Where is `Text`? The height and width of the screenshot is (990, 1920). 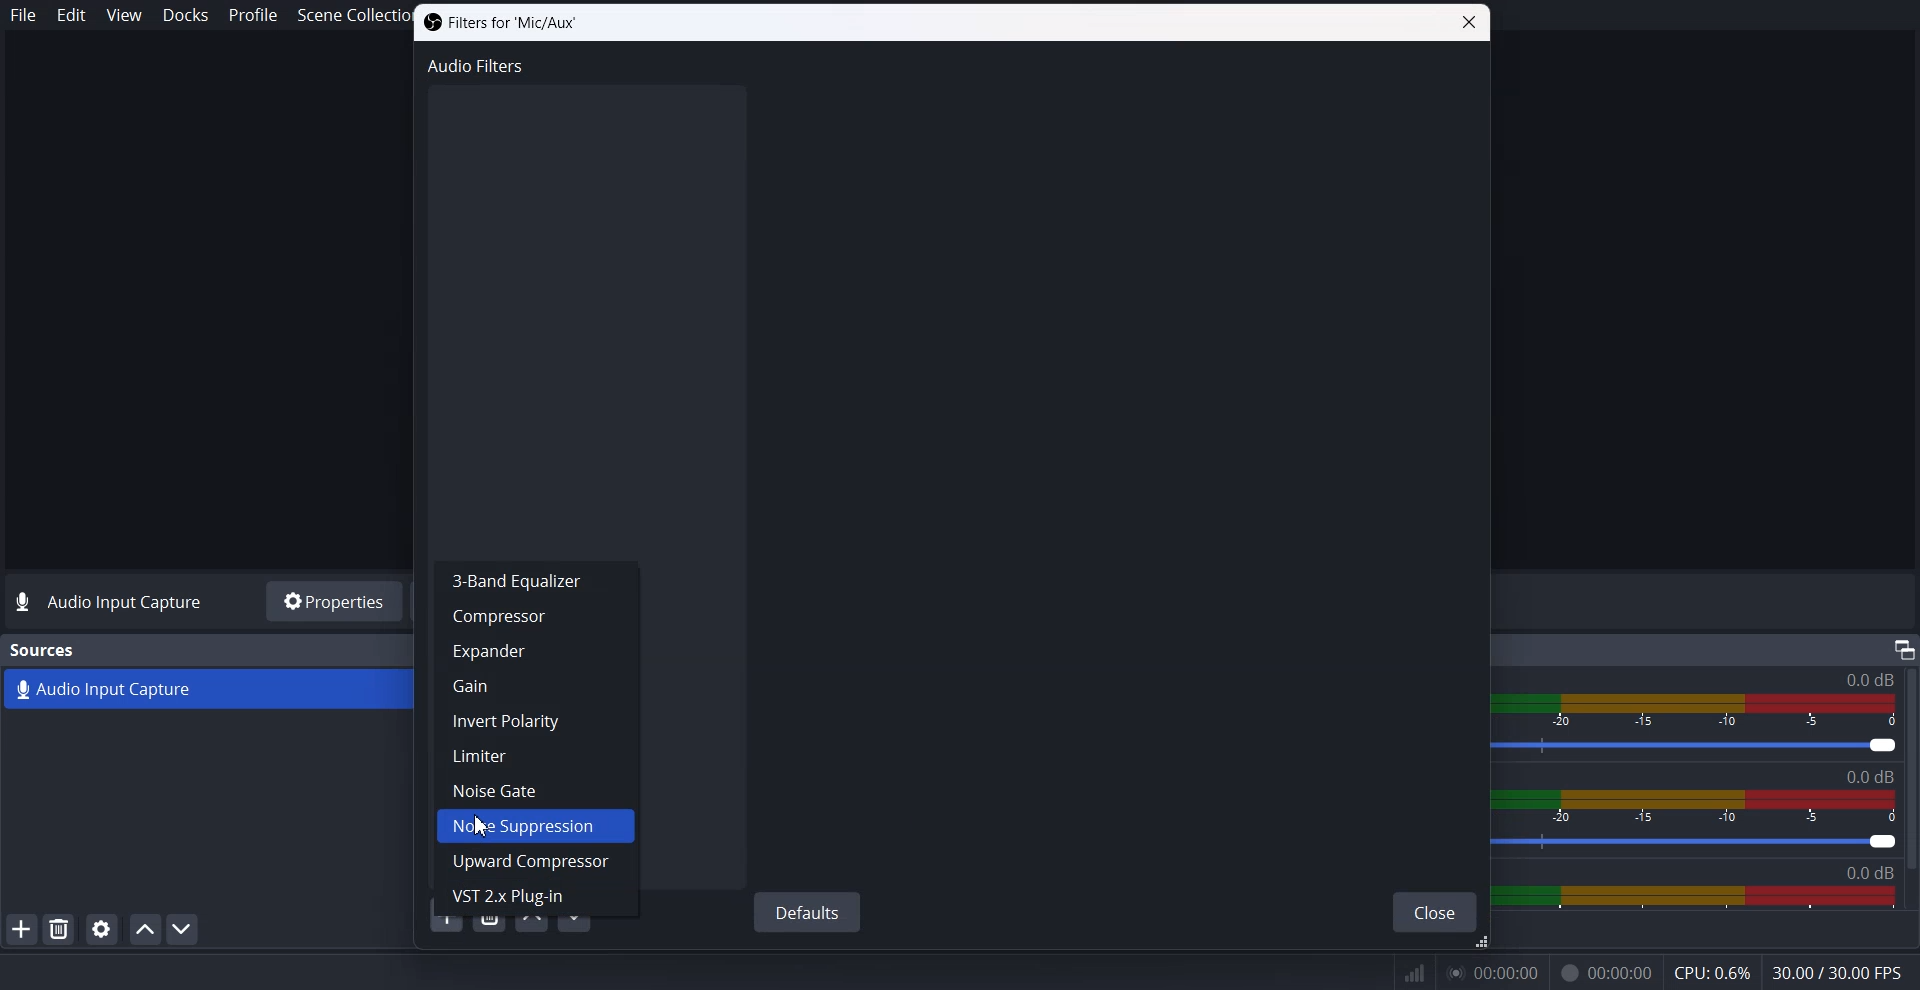 Text is located at coordinates (499, 23).